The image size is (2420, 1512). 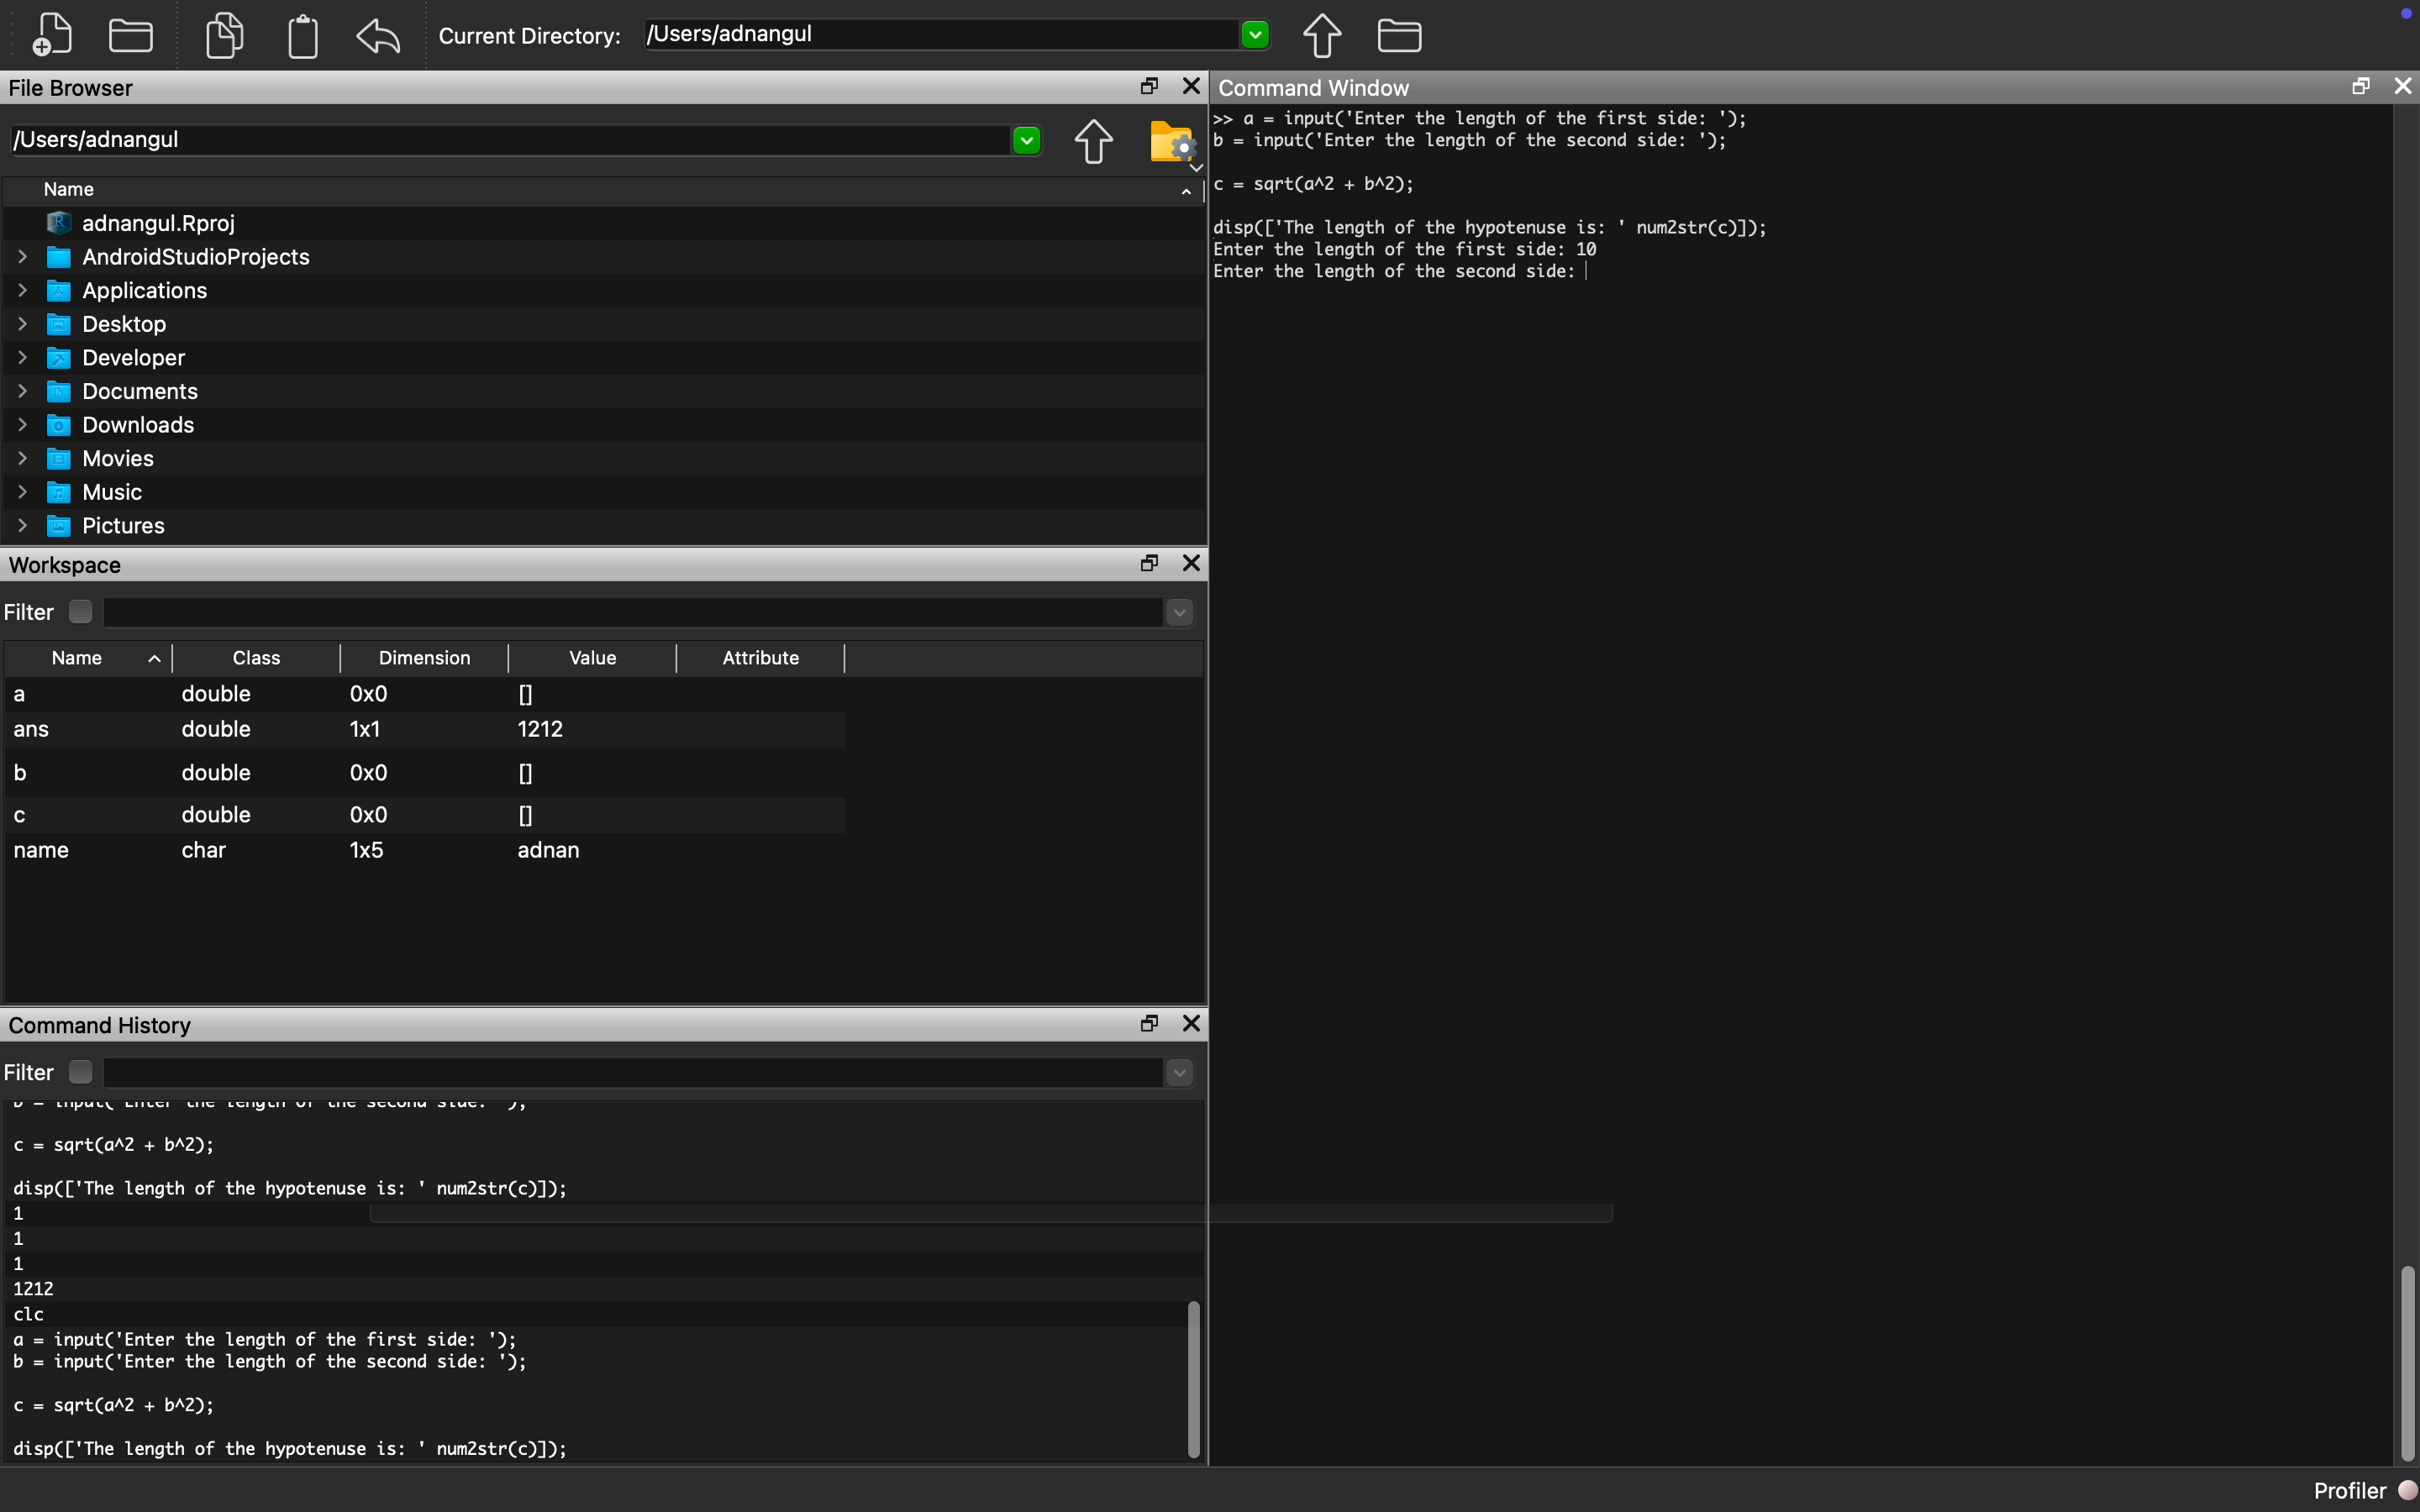 What do you see at coordinates (960, 35) in the screenshot?
I see `/USers/adnangul` at bounding box center [960, 35].